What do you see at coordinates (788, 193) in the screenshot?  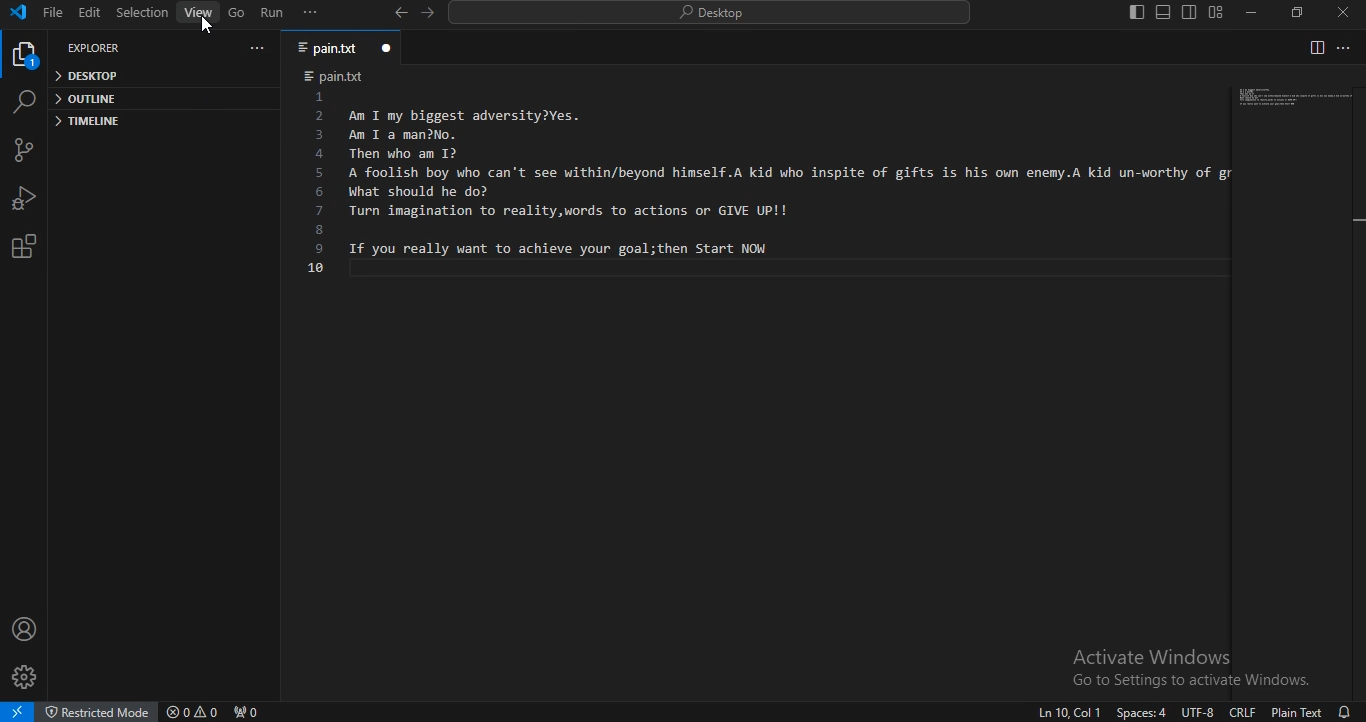 I see `Am I my biggest adversity?Yes.

An I a man2No.

Then who am 12

A foolish boy who can't see within/beyond himself.A kid who inspite of gifts is his own enemy.A kid un-worthy of g
What should he do?

Turn imagination to reality,words to actions or GIVE UP!!

If you really want to achieve your goal;then Start NOW` at bounding box center [788, 193].